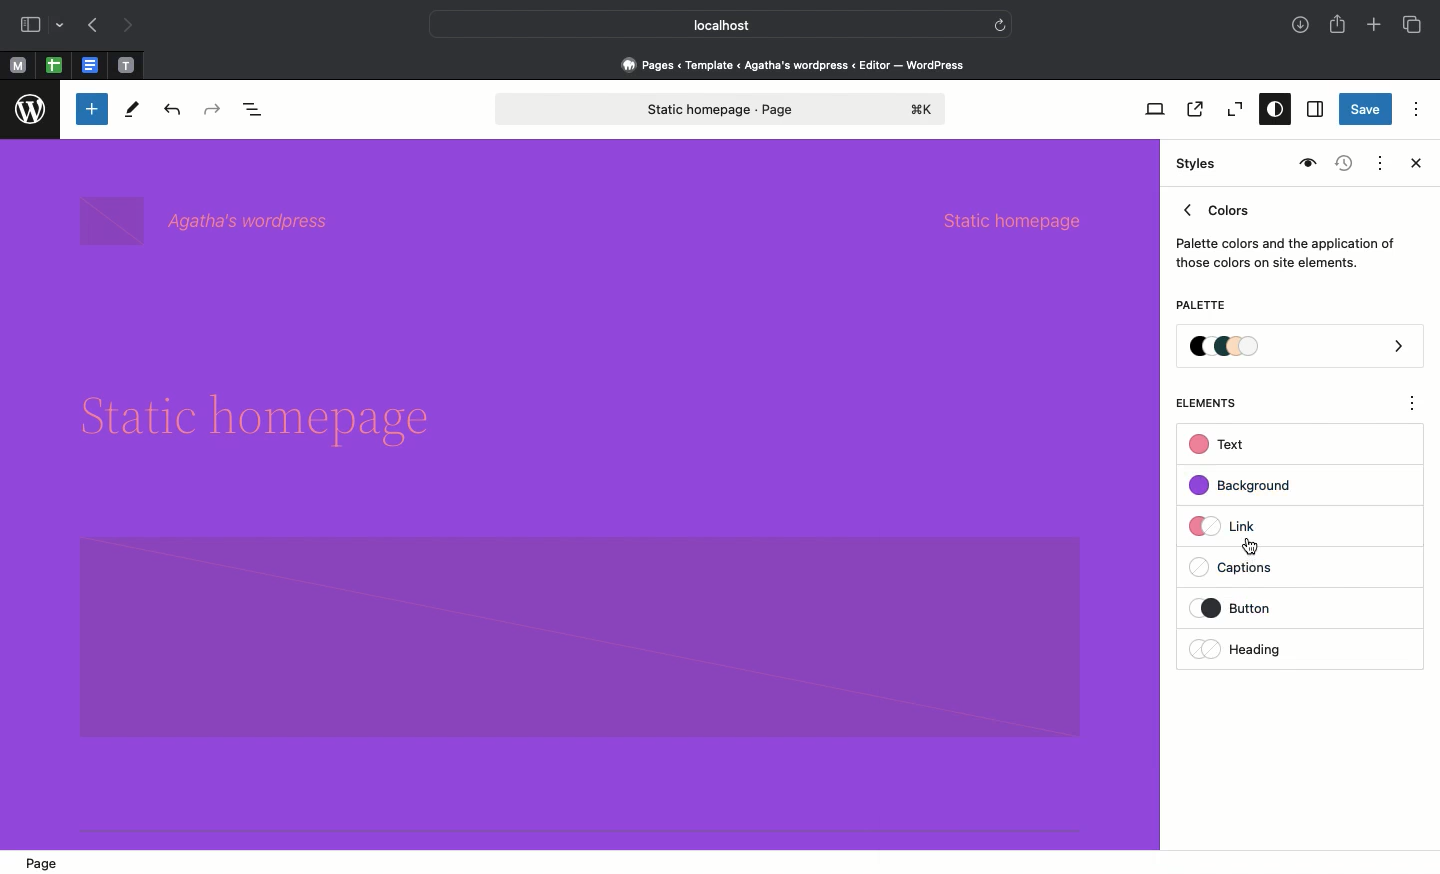  What do you see at coordinates (1249, 608) in the screenshot?
I see `Button` at bounding box center [1249, 608].